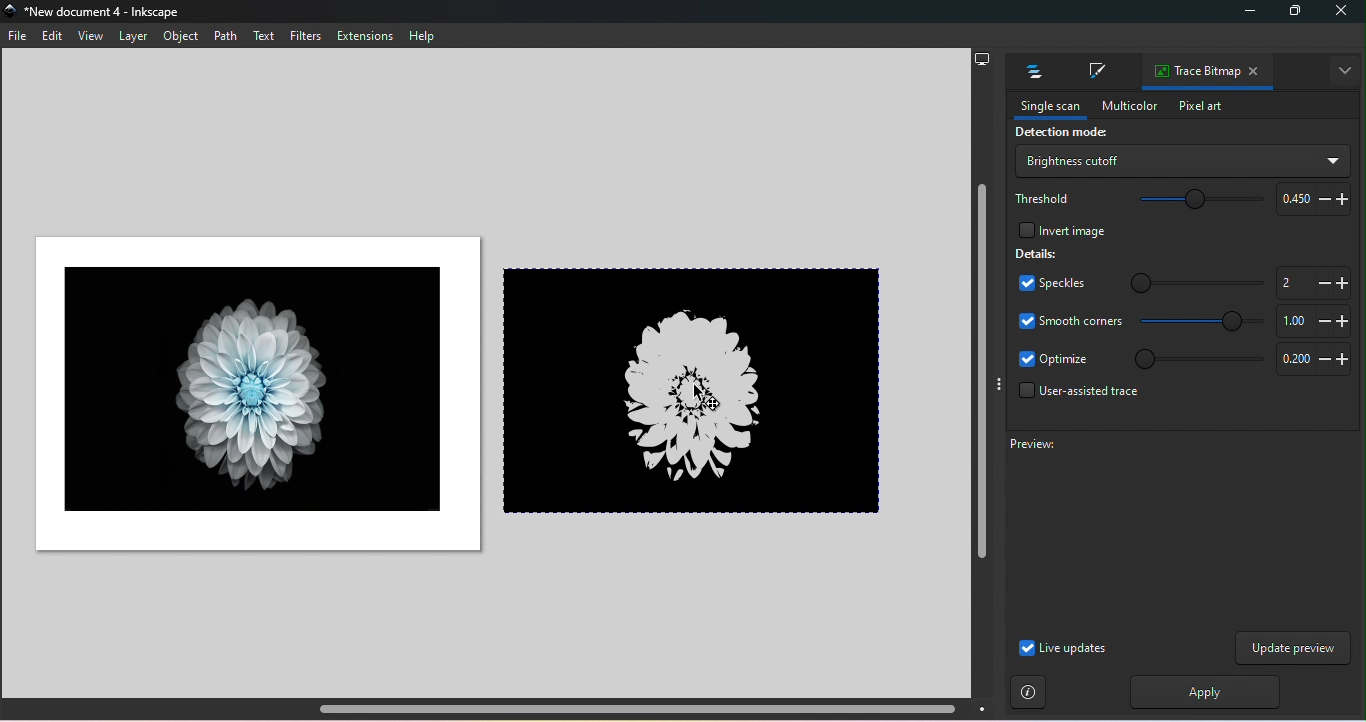  I want to click on File name, so click(100, 13).